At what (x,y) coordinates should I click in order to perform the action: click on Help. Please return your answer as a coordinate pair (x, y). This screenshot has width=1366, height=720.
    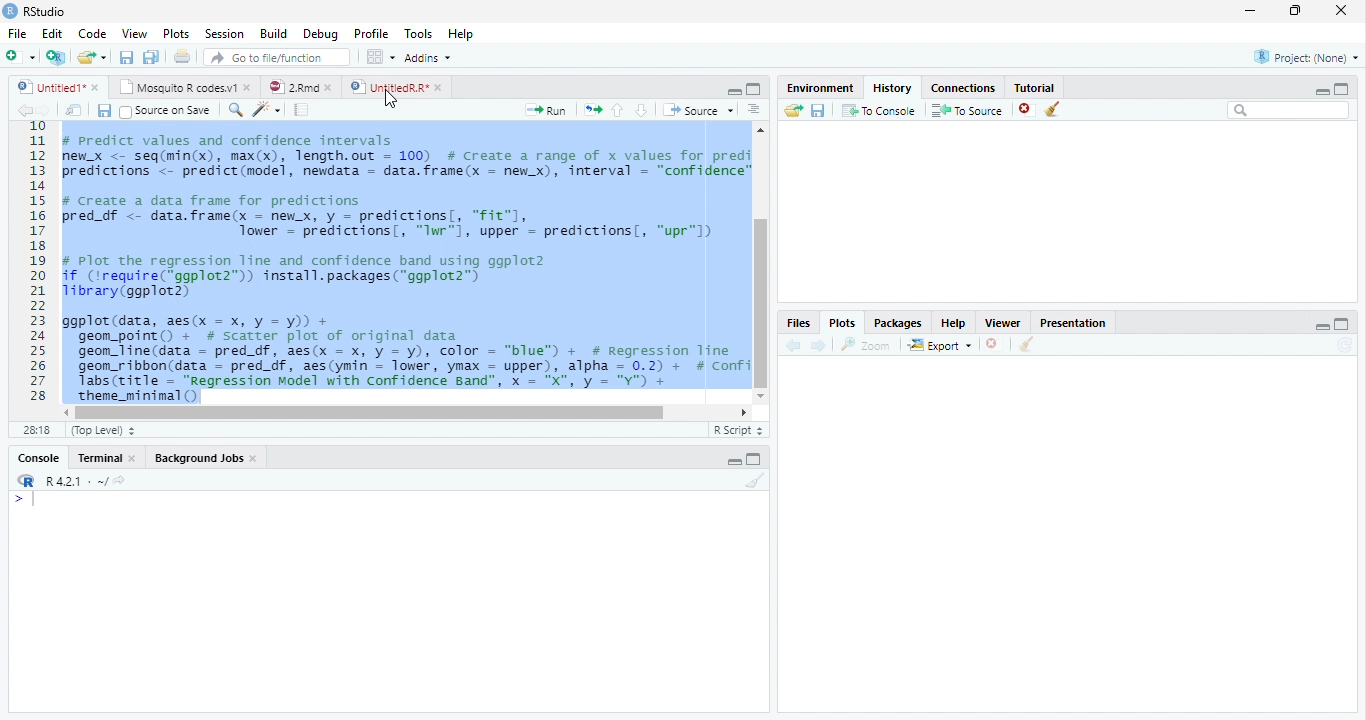
    Looking at the image, I should click on (462, 35).